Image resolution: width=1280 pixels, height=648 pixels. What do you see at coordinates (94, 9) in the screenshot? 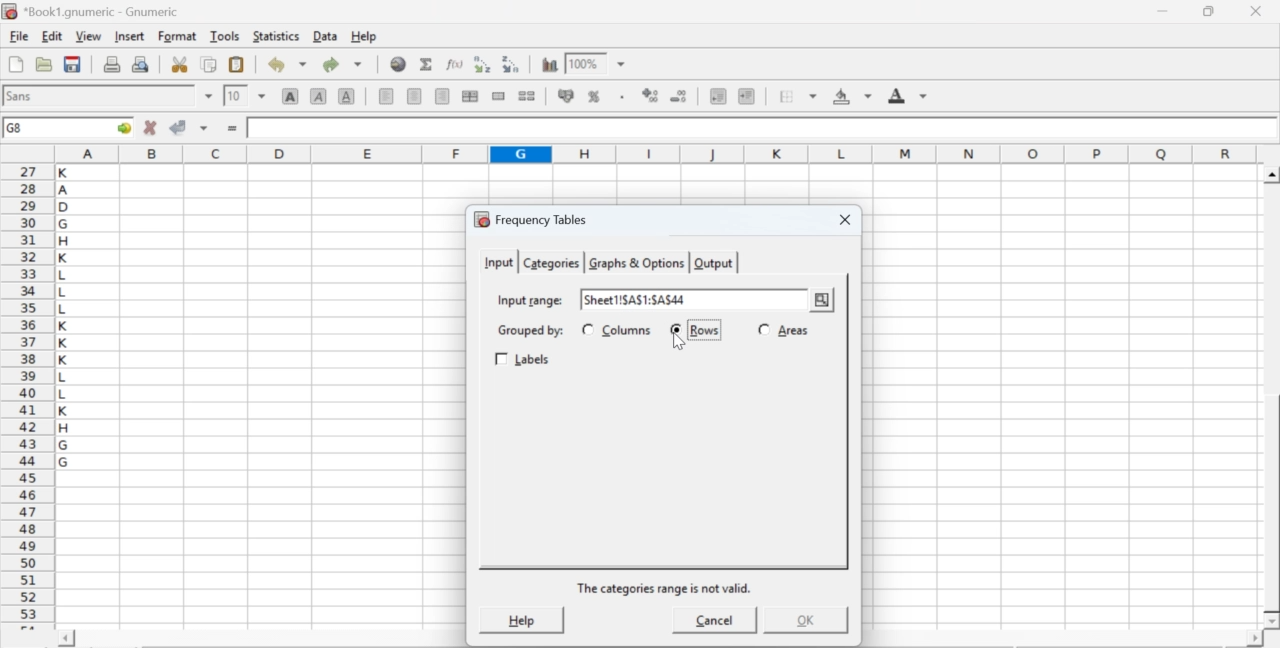
I see `application name` at bounding box center [94, 9].